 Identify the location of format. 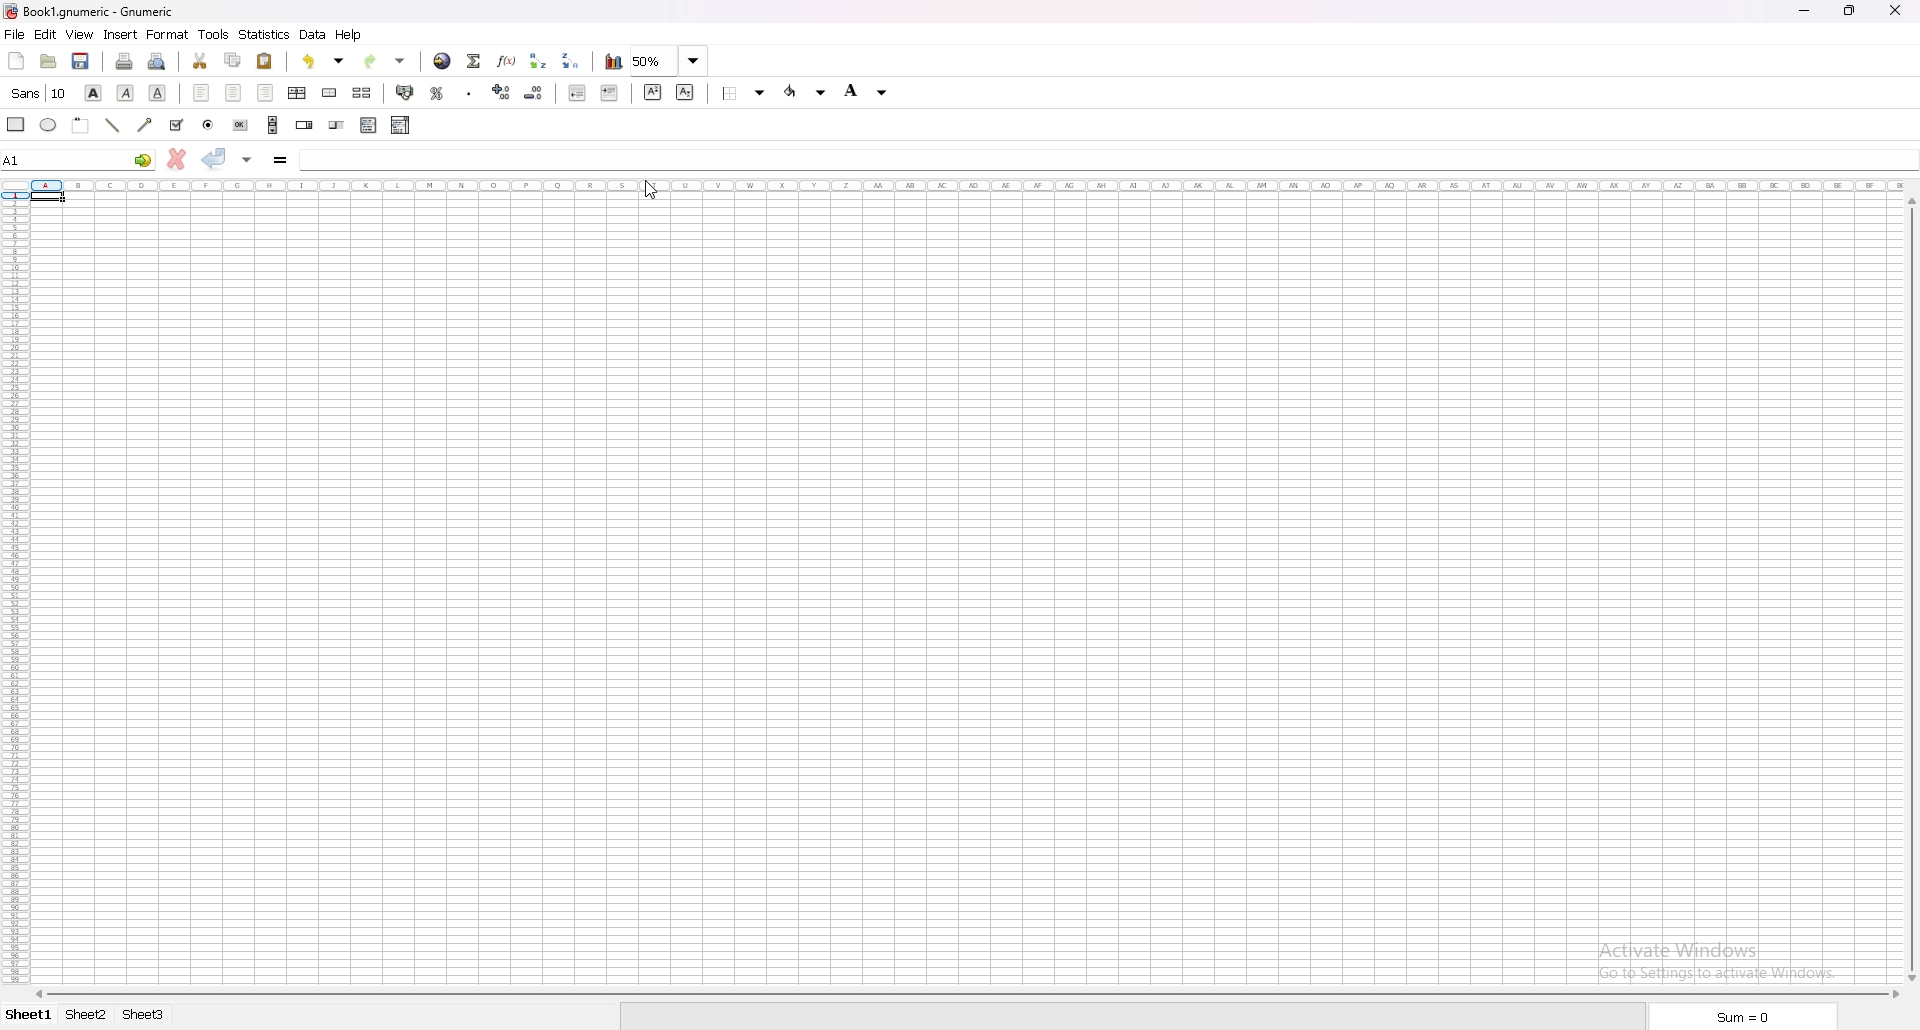
(168, 34).